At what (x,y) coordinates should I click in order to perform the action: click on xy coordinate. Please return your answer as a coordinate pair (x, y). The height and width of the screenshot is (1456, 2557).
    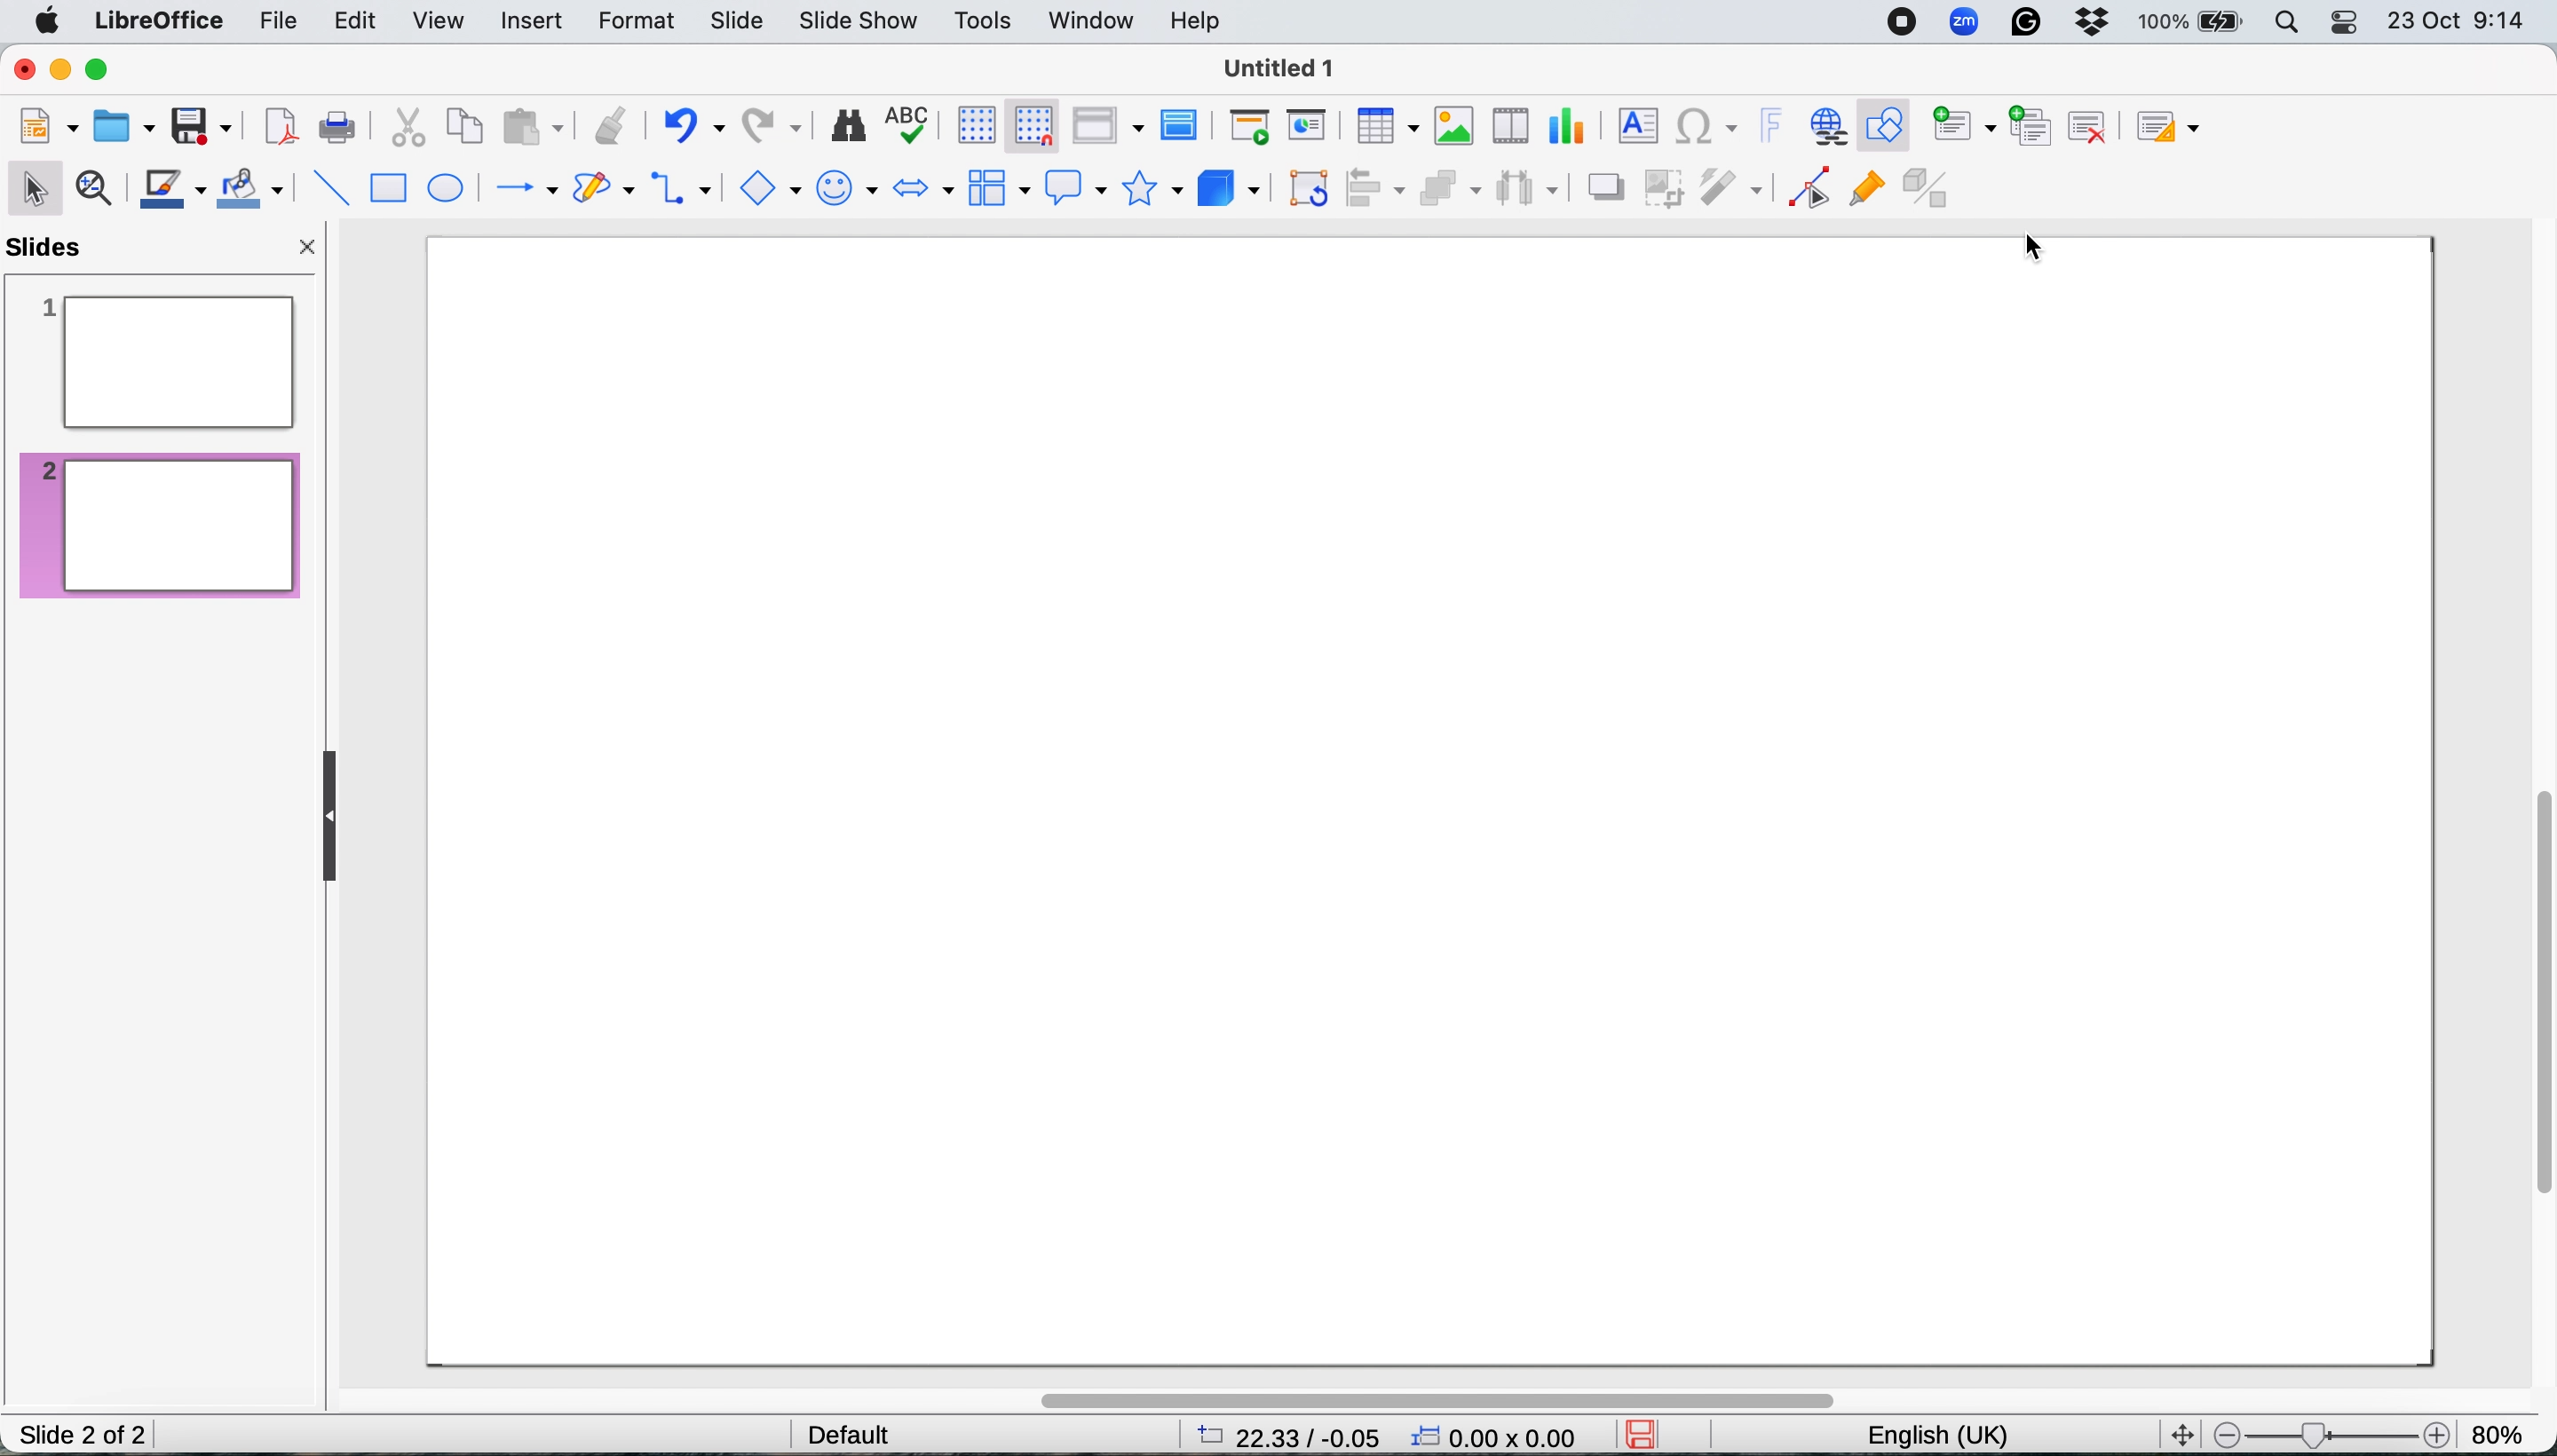
    Looking at the image, I should click on (1500, 1435).